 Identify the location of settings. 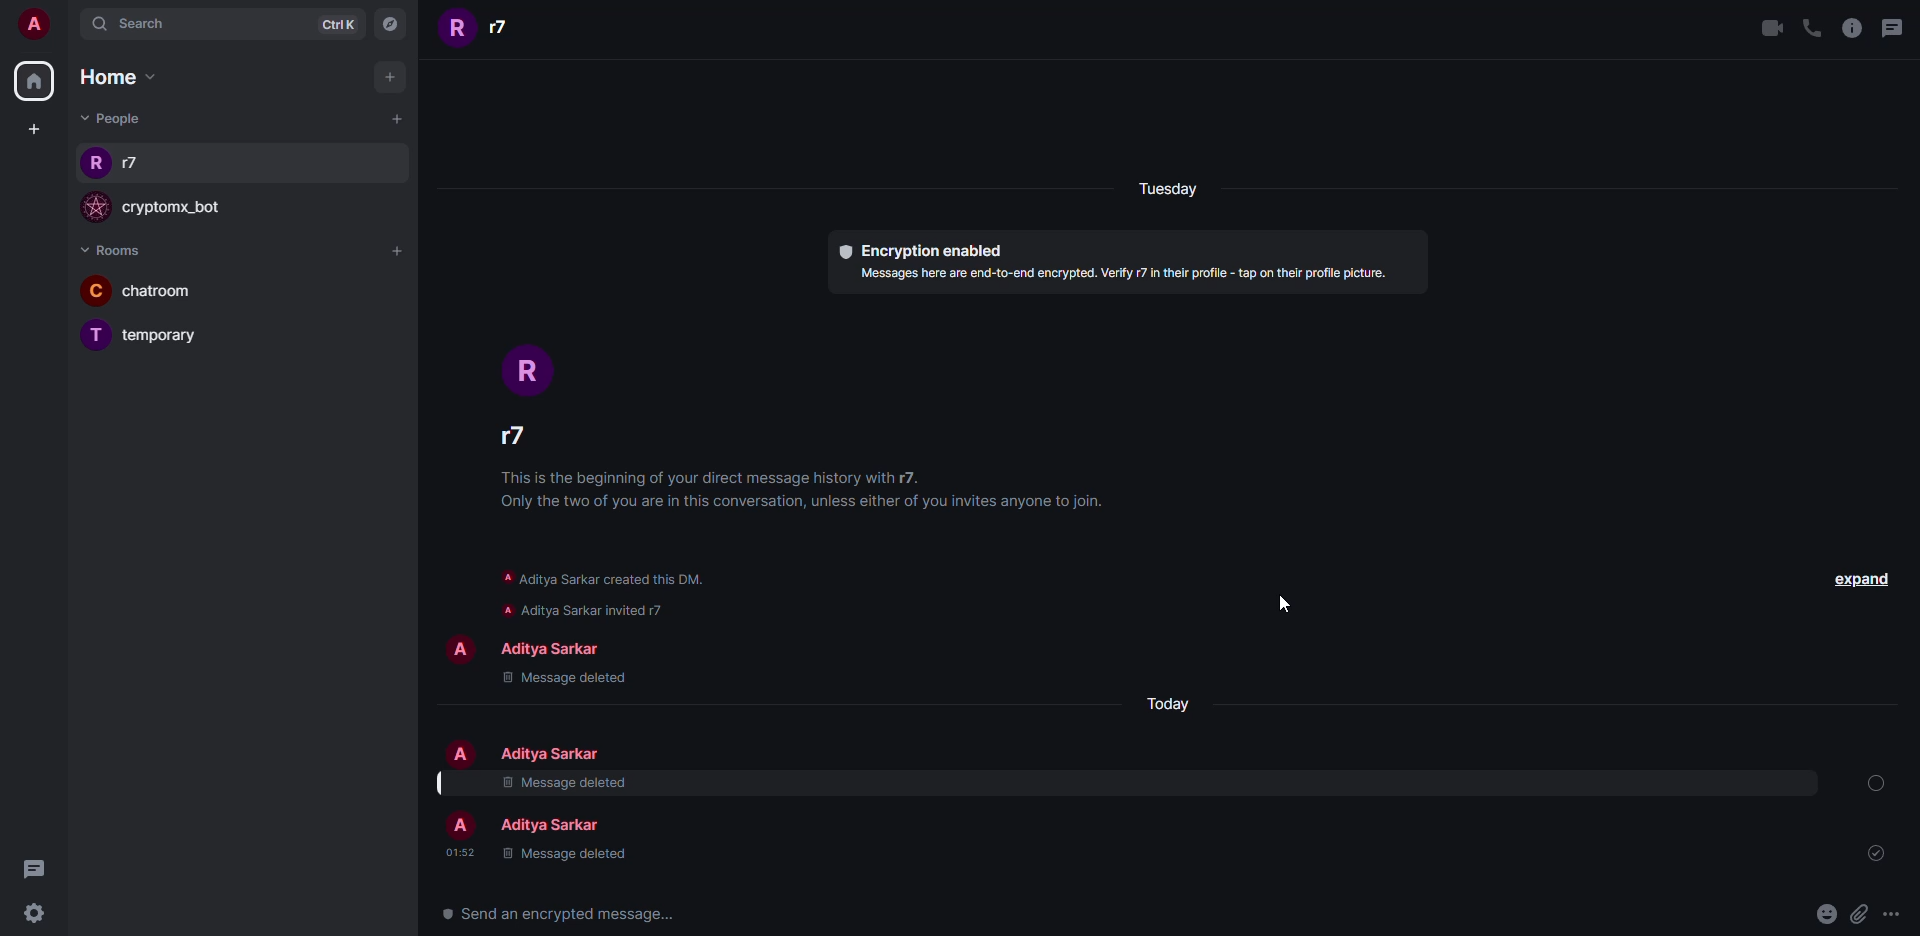
(43, 915).